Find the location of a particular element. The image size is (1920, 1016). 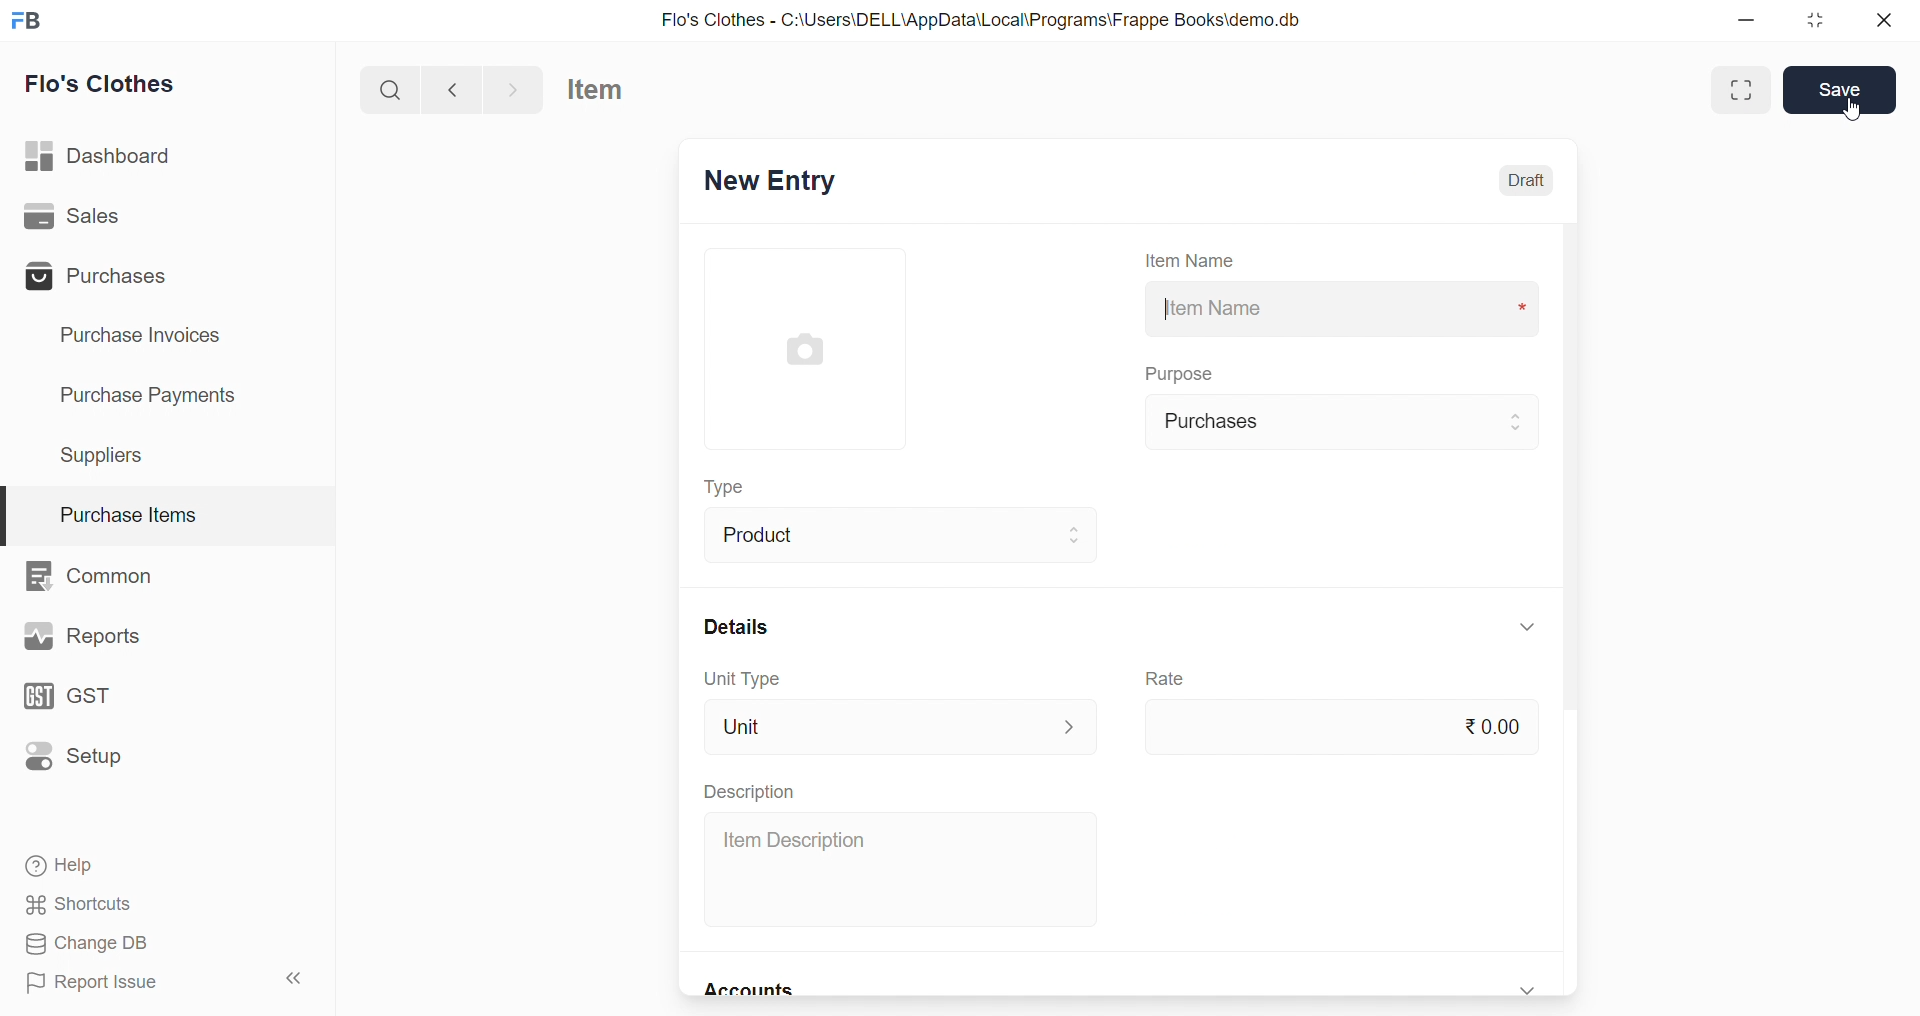

Details is located at coordinates (732, 626).